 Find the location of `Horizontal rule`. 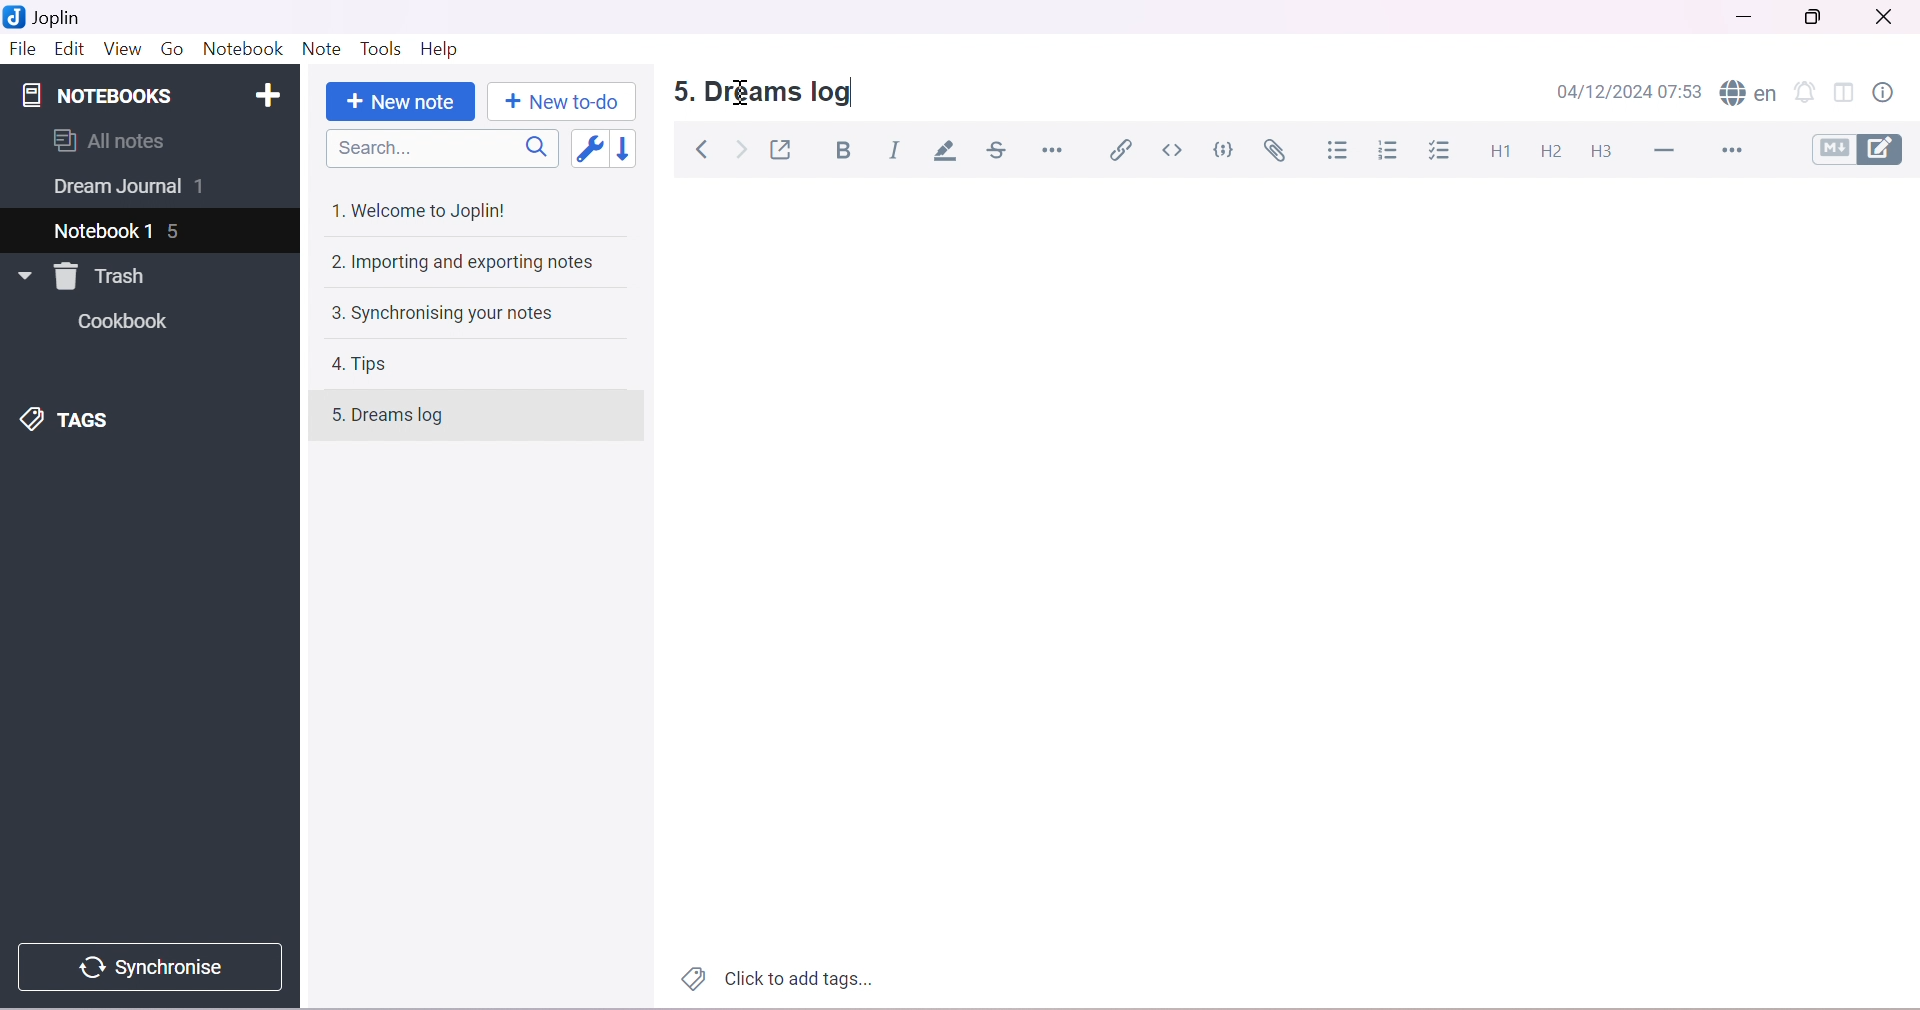

Horizontal rule is located at coordinates (1052, 149).